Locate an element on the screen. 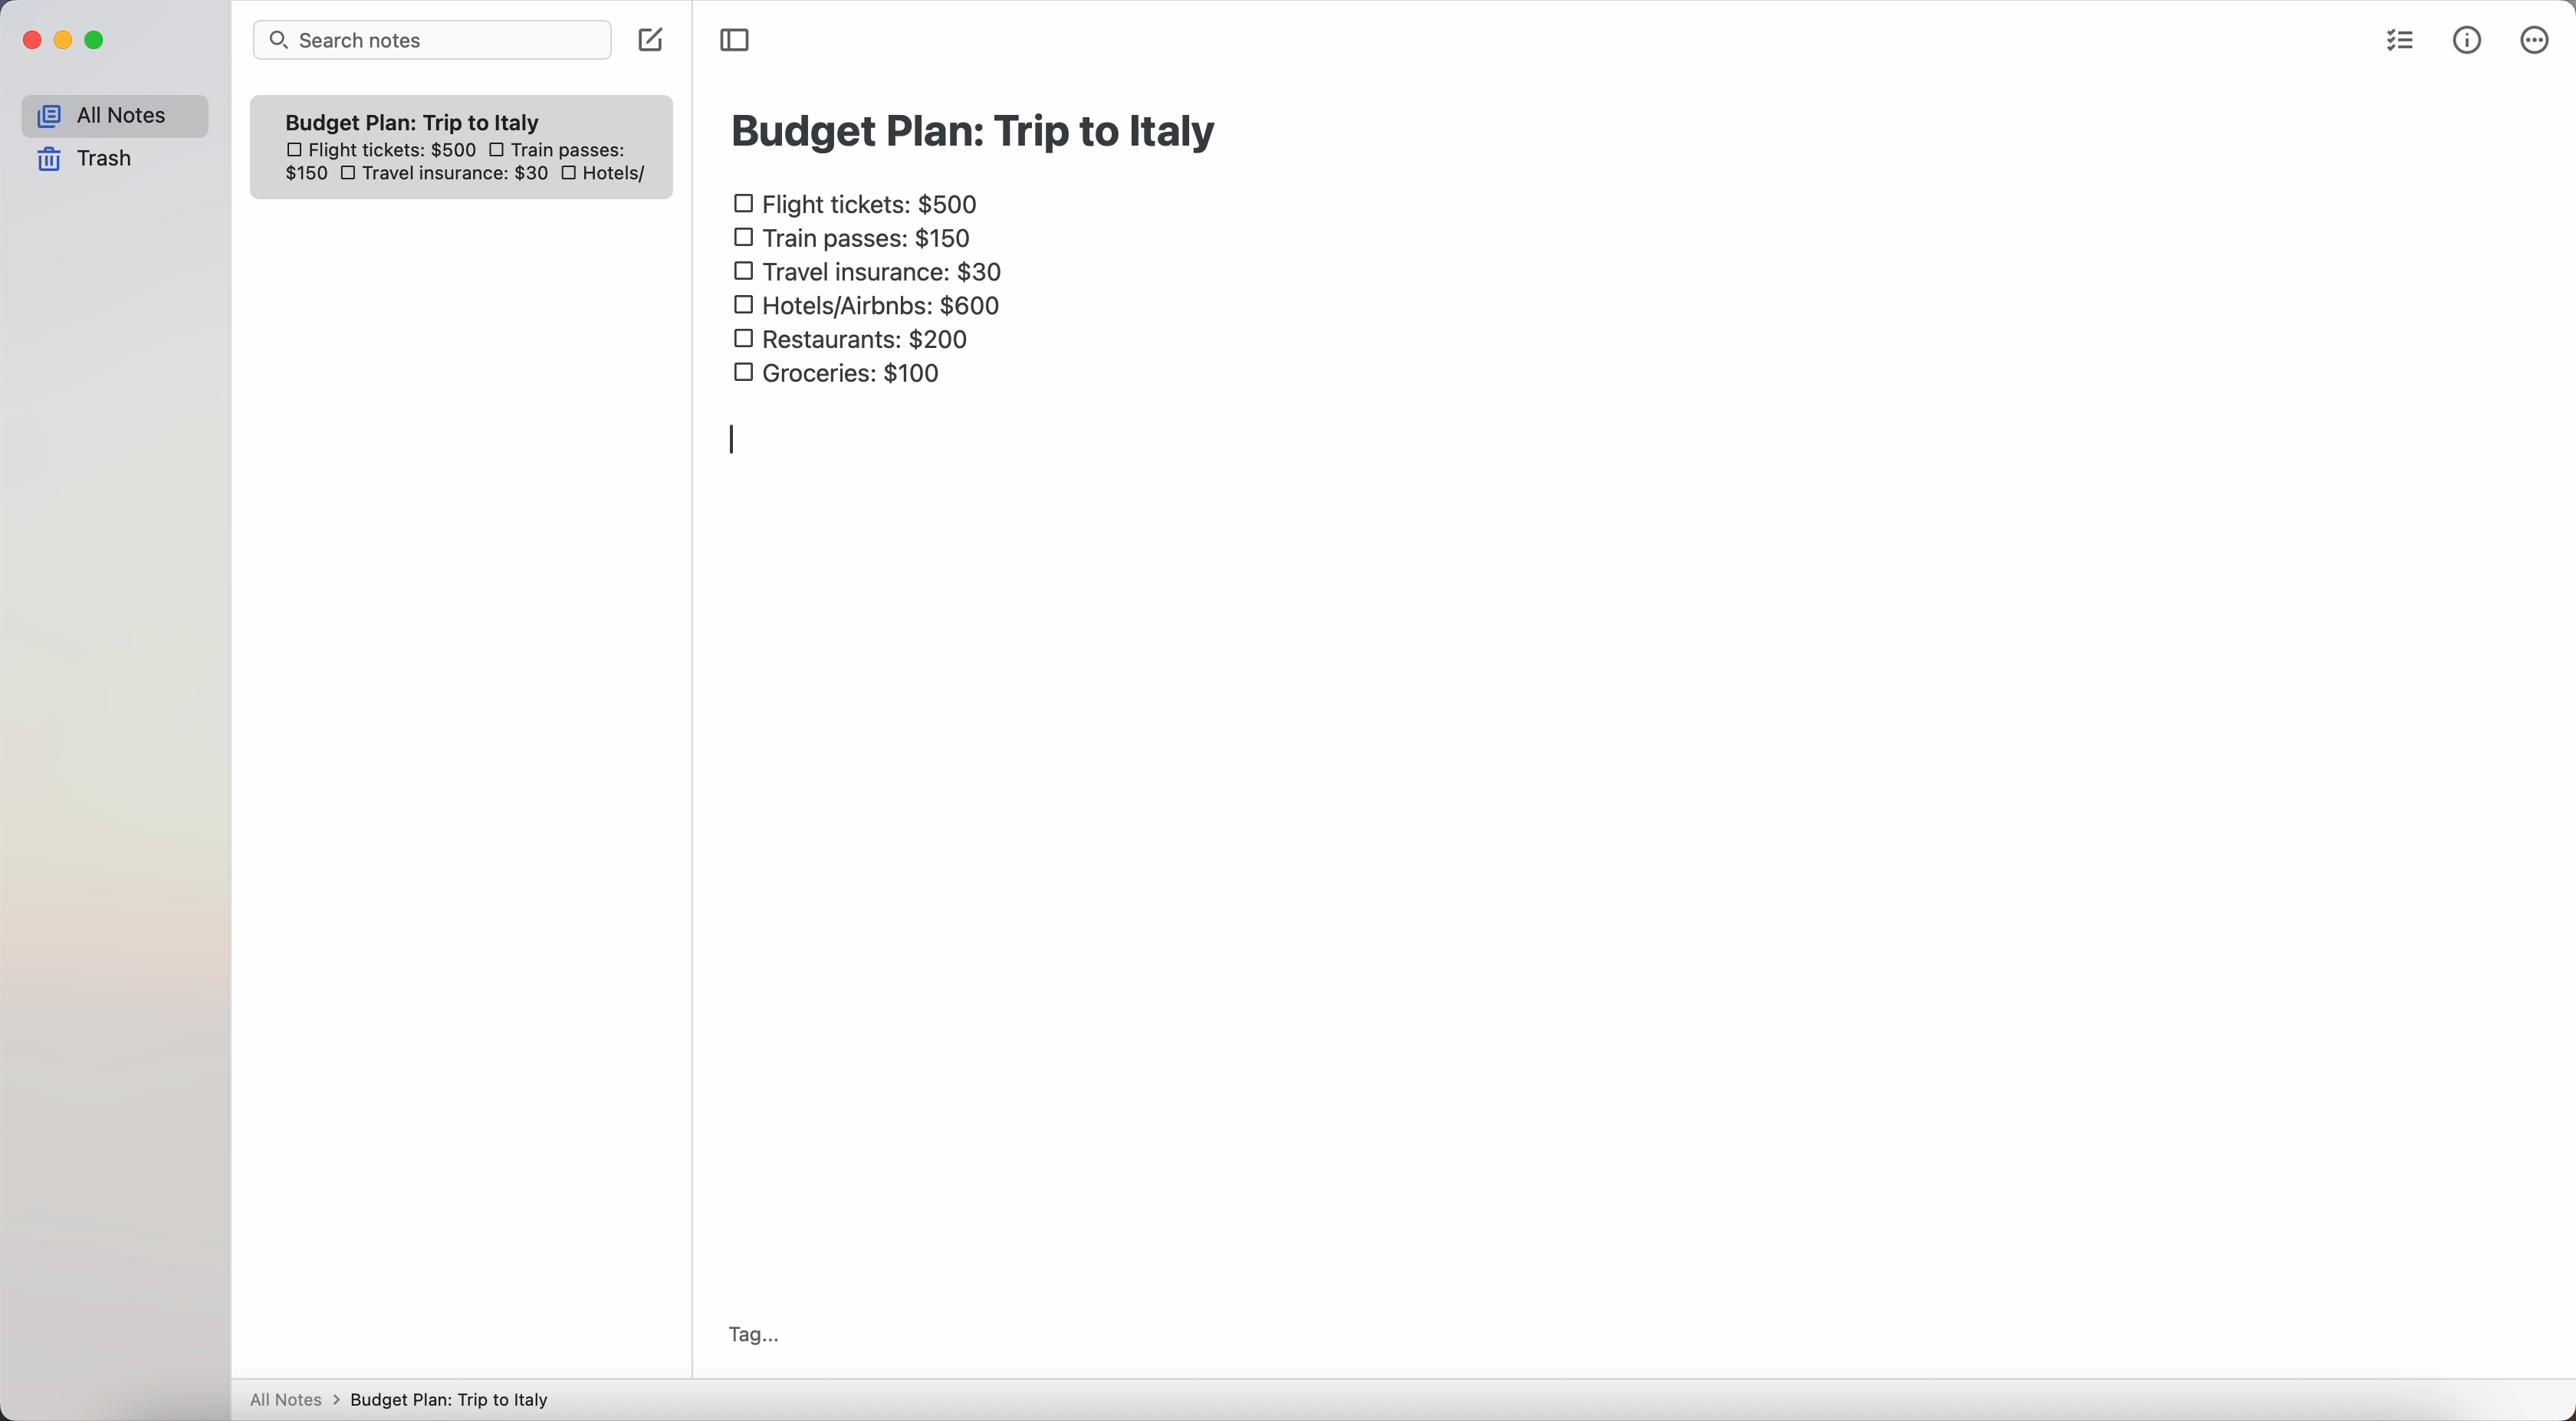  checkbox is located at coordinates (576, 175).